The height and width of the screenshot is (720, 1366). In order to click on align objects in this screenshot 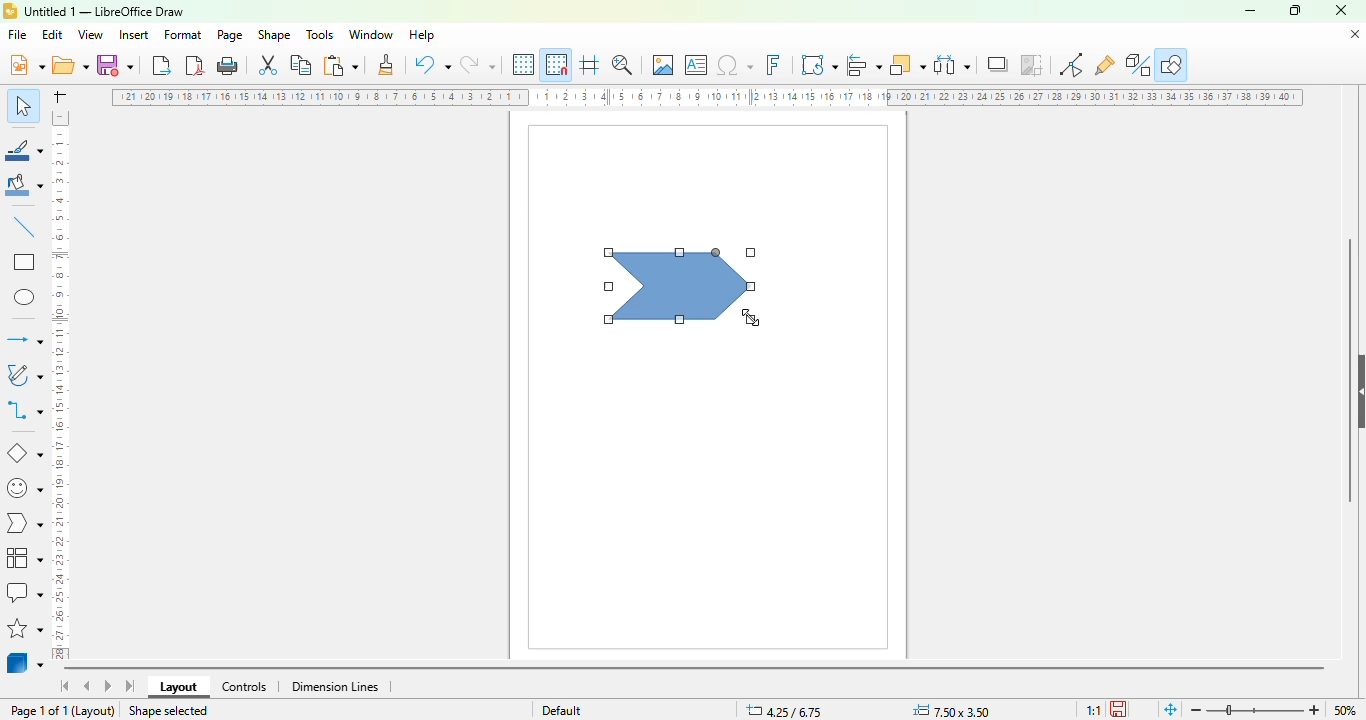, I will do `click(864, 65)`.